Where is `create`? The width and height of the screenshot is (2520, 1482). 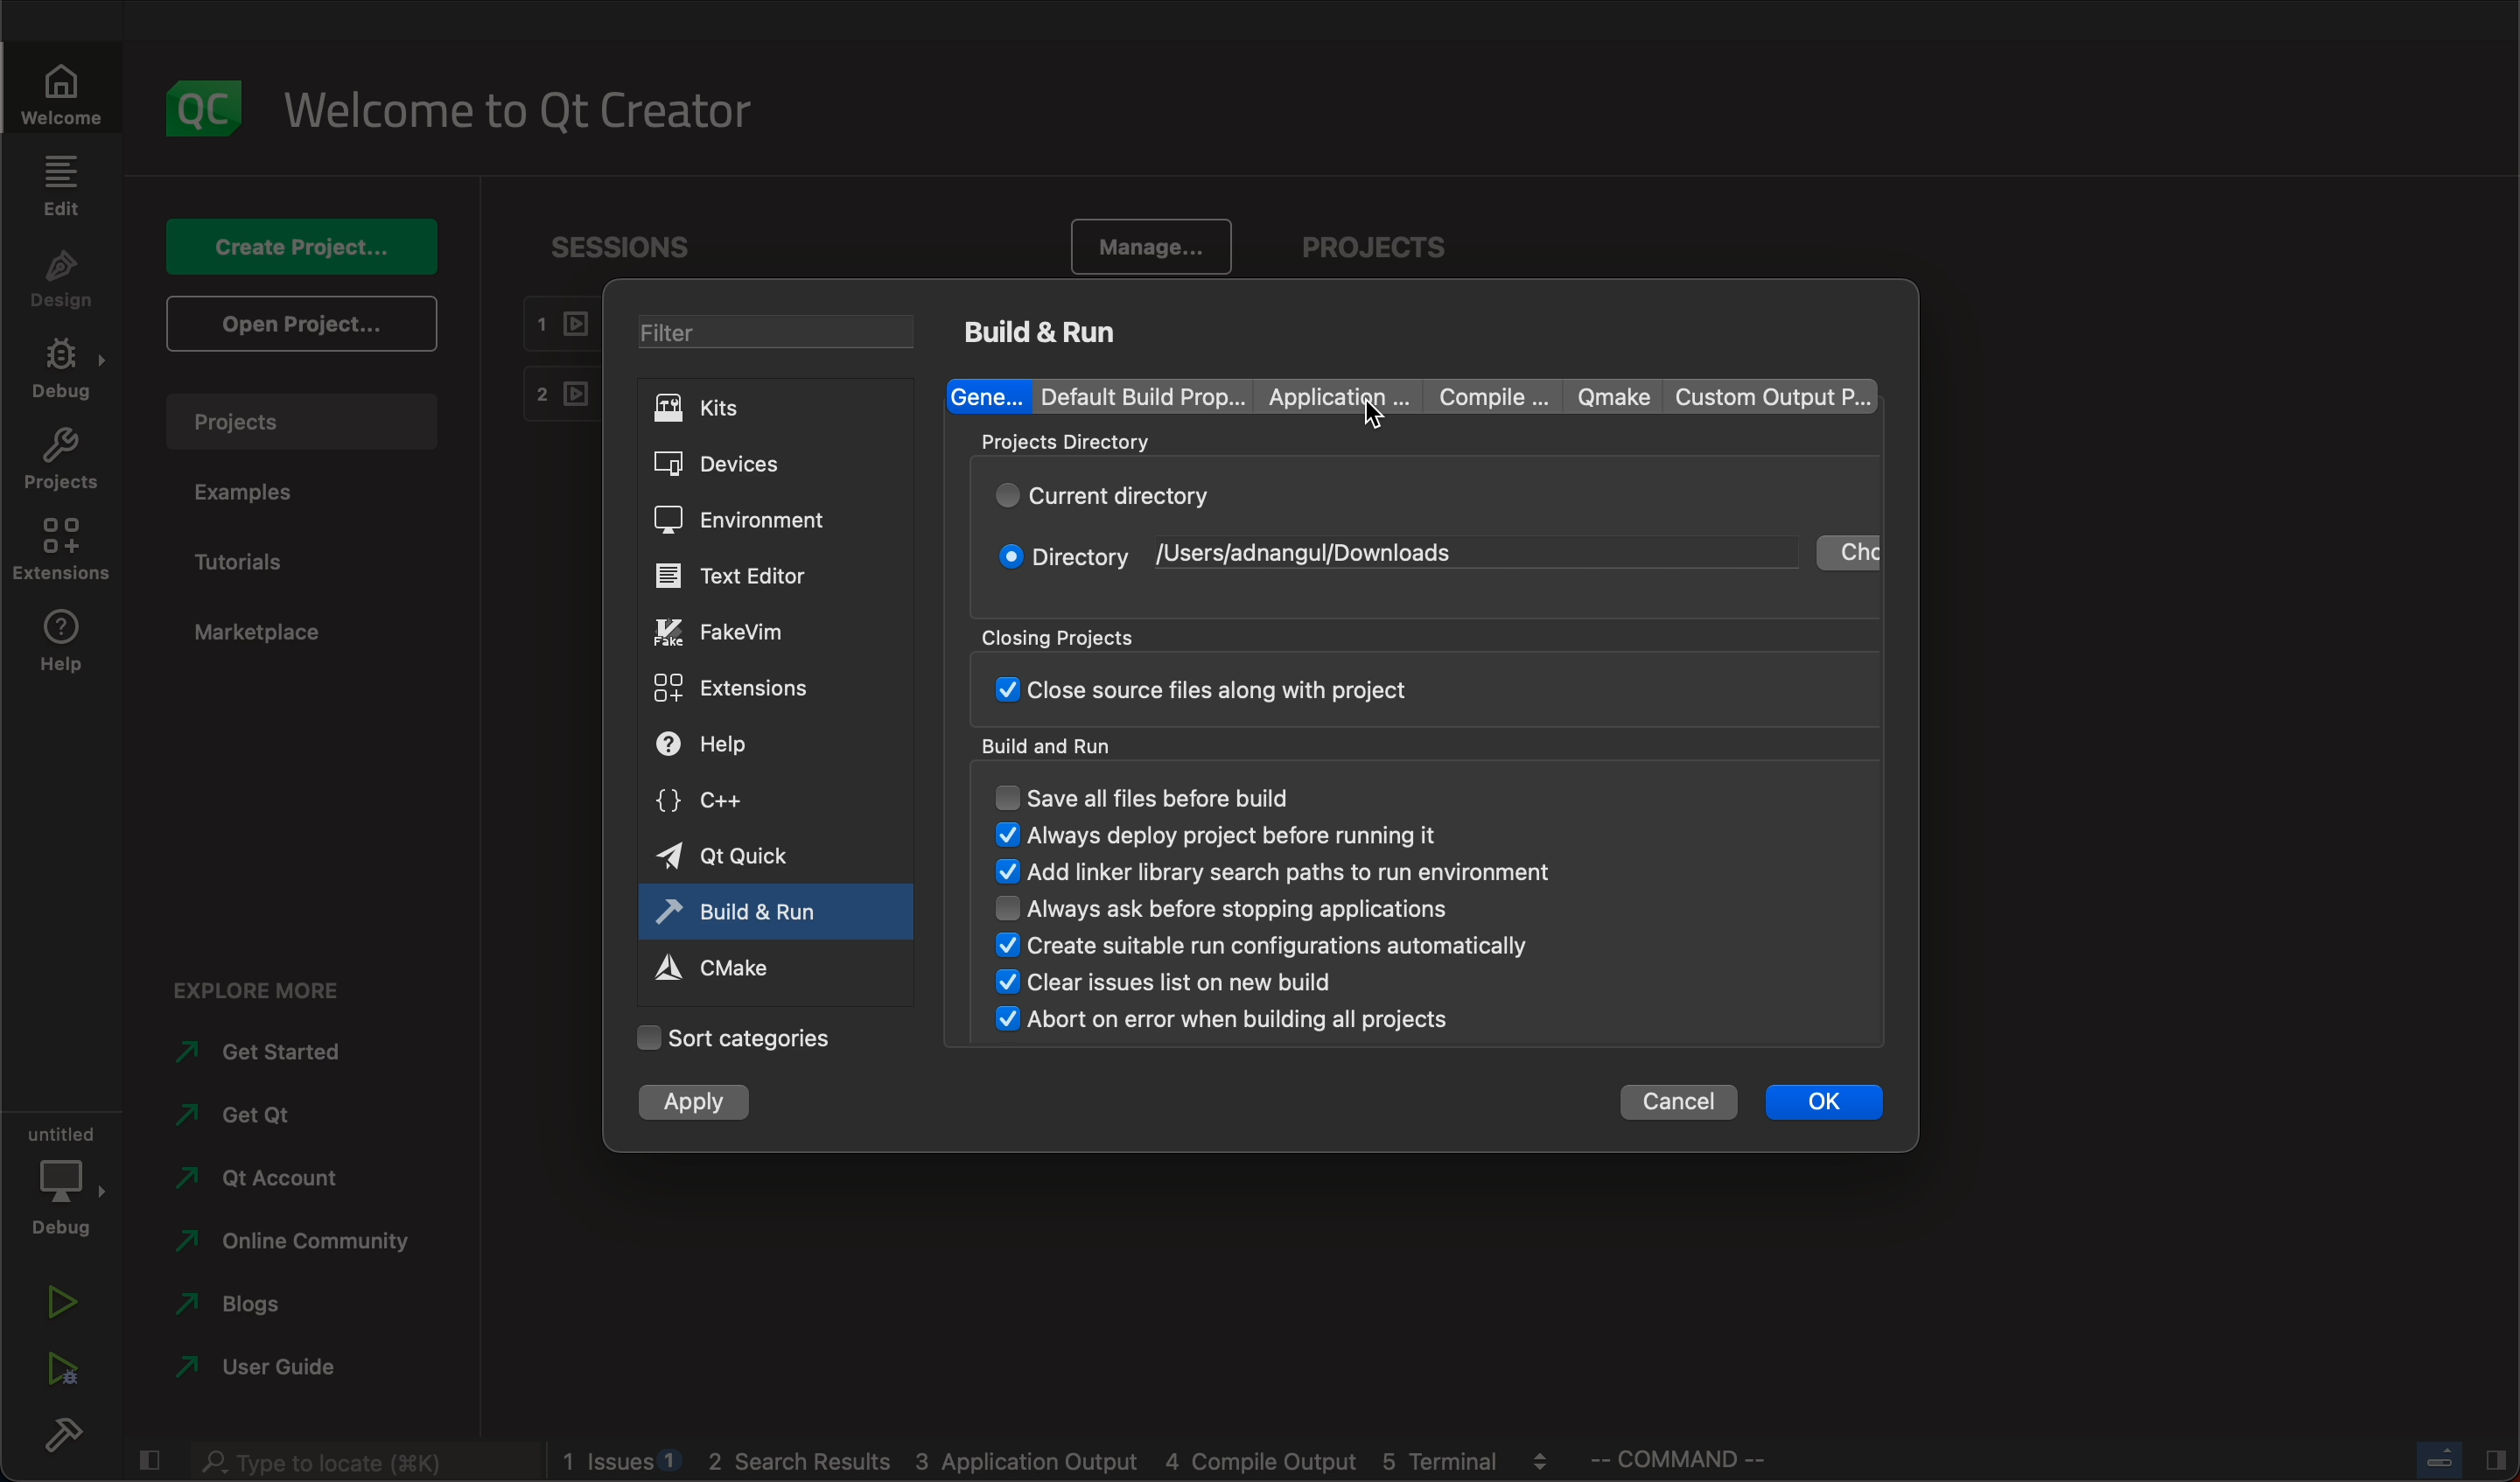 create is located at coordinates (293, 246).